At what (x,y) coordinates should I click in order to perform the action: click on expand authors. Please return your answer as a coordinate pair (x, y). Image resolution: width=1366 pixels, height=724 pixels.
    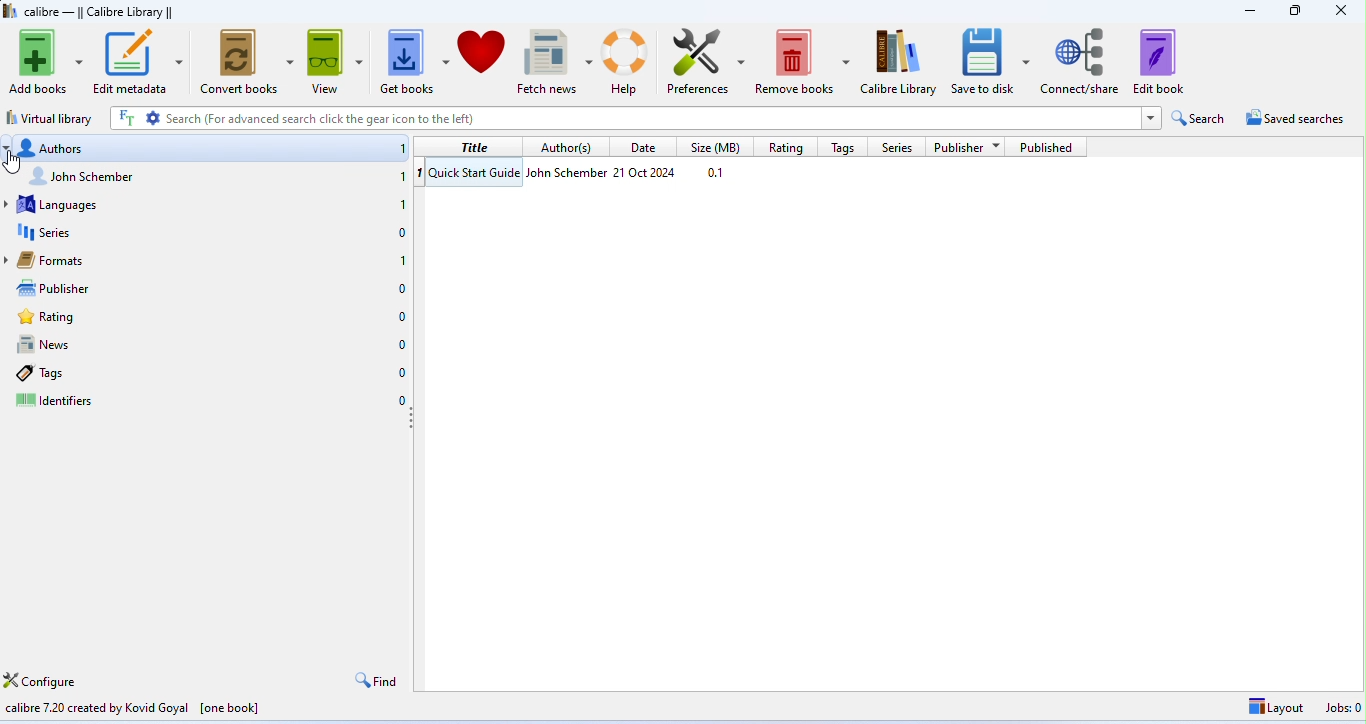
    Looking at the image, I should click on (9, 147).